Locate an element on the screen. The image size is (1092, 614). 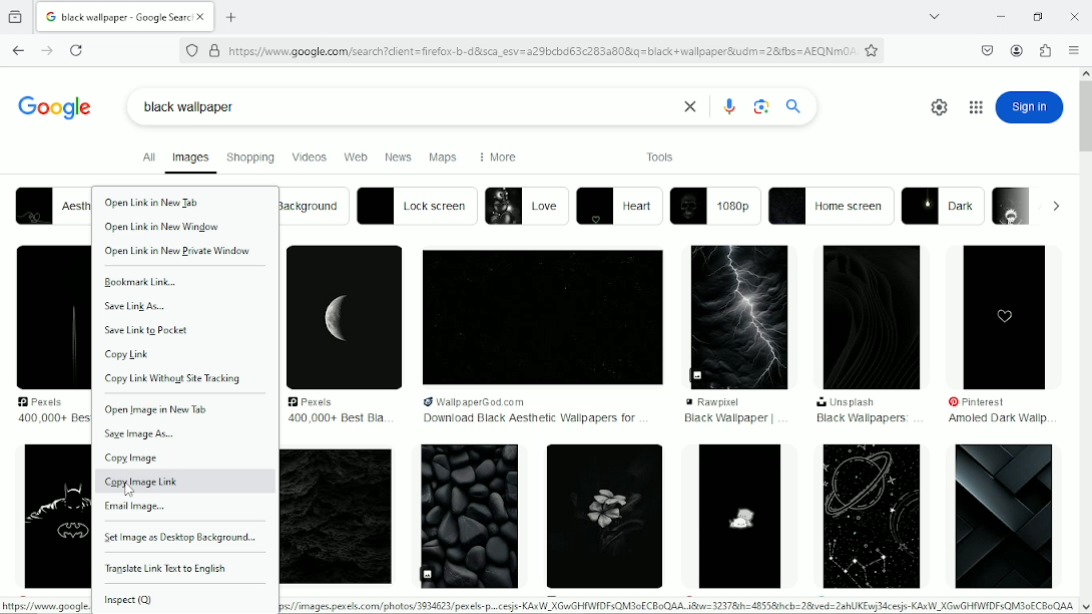
image is located at coordinates (1013, 205).